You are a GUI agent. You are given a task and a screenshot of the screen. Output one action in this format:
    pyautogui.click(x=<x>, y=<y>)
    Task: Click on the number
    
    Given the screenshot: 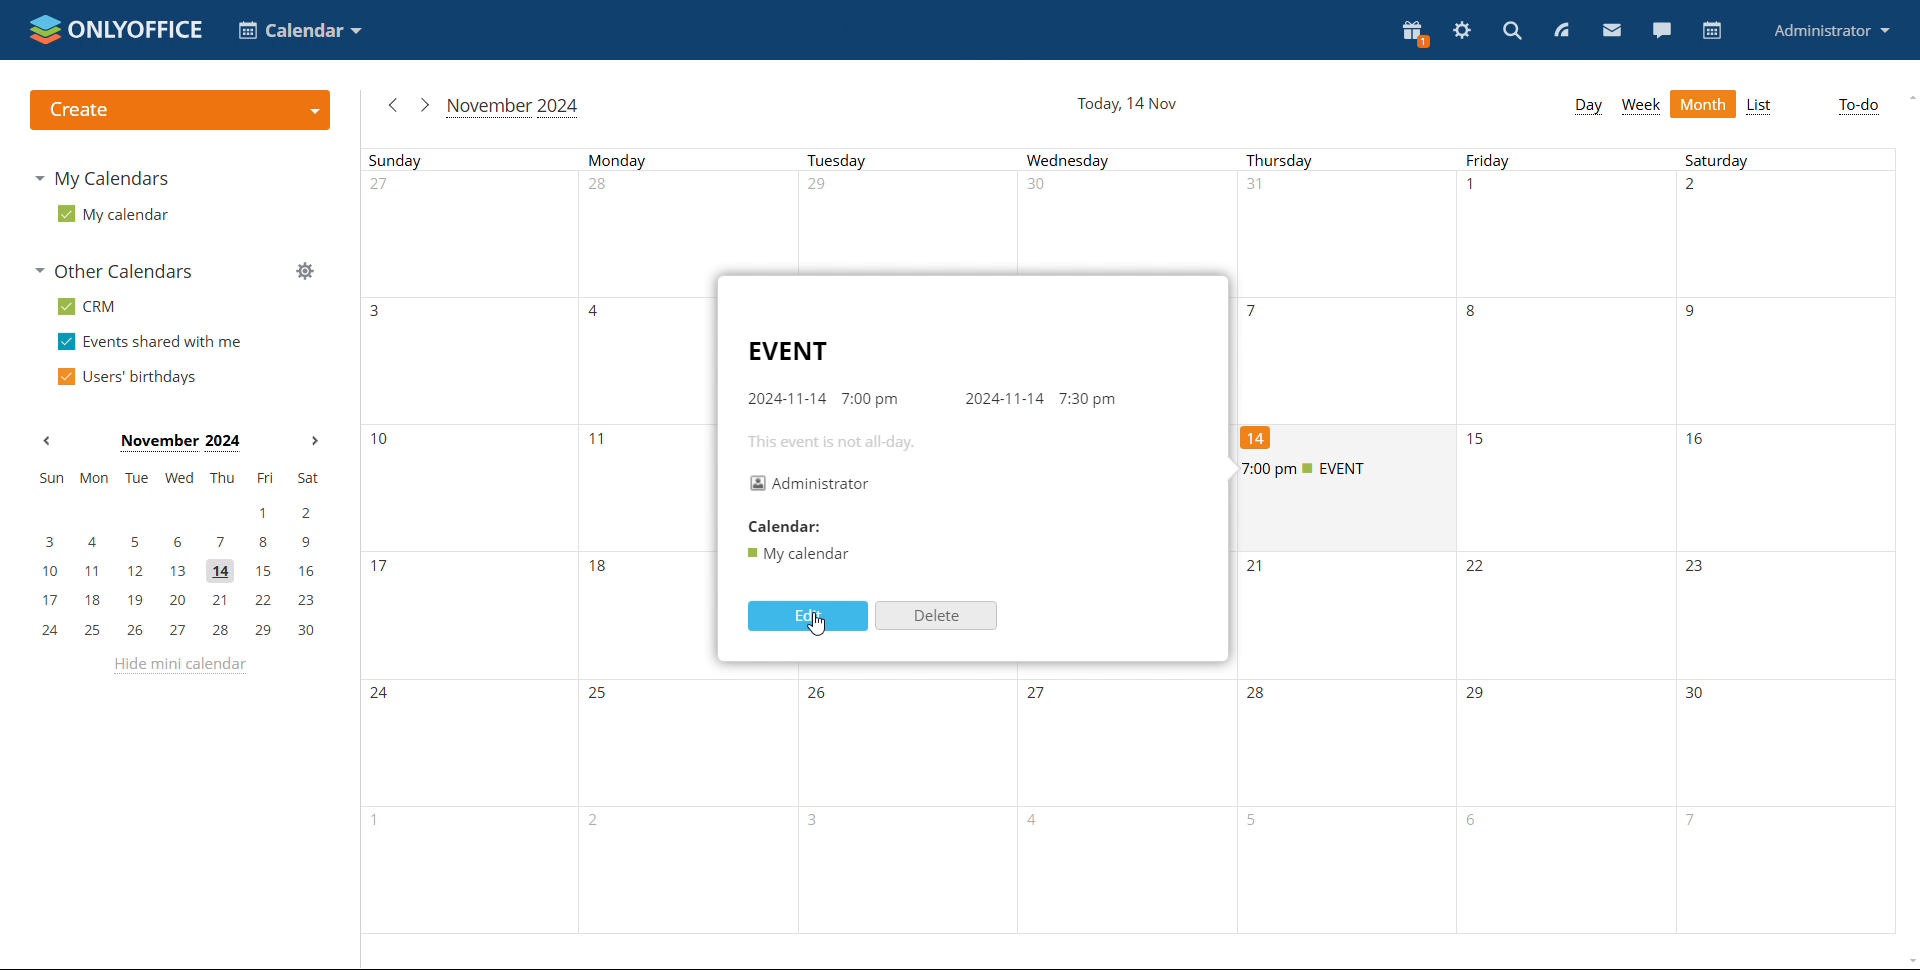 What is the action you would take?
    pyautogui.click(x=1475, y=312)
    